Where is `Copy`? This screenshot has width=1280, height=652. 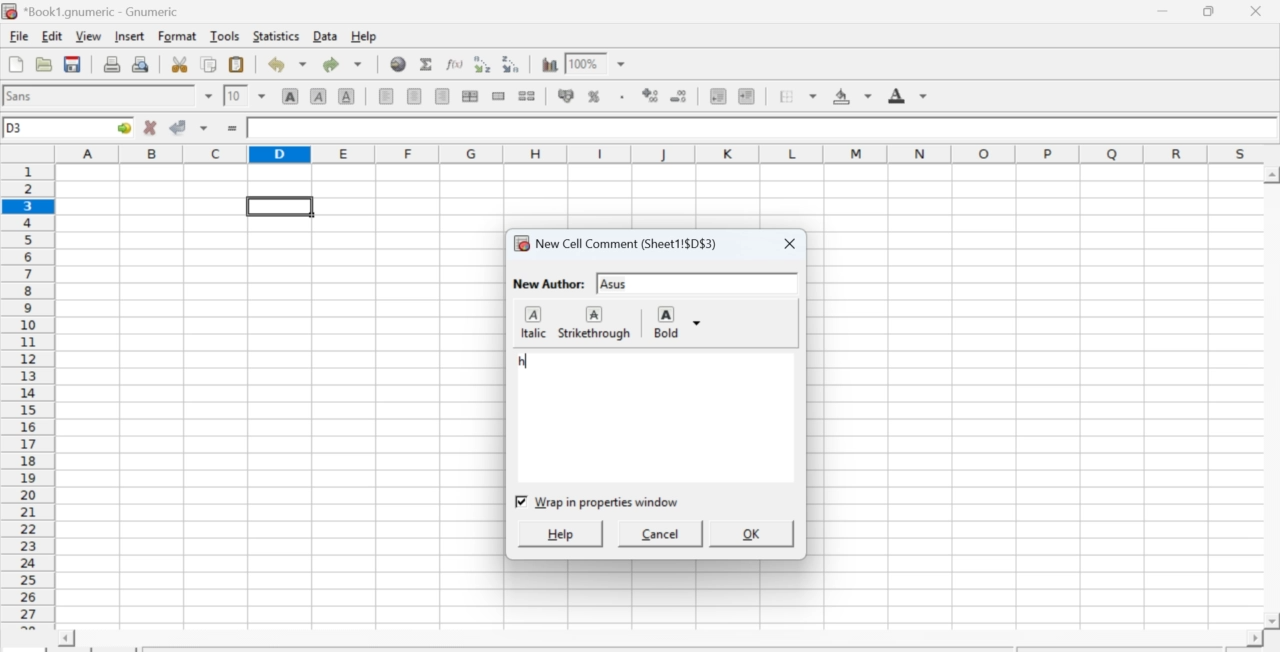
Copy is located at coordinates (212, 65).